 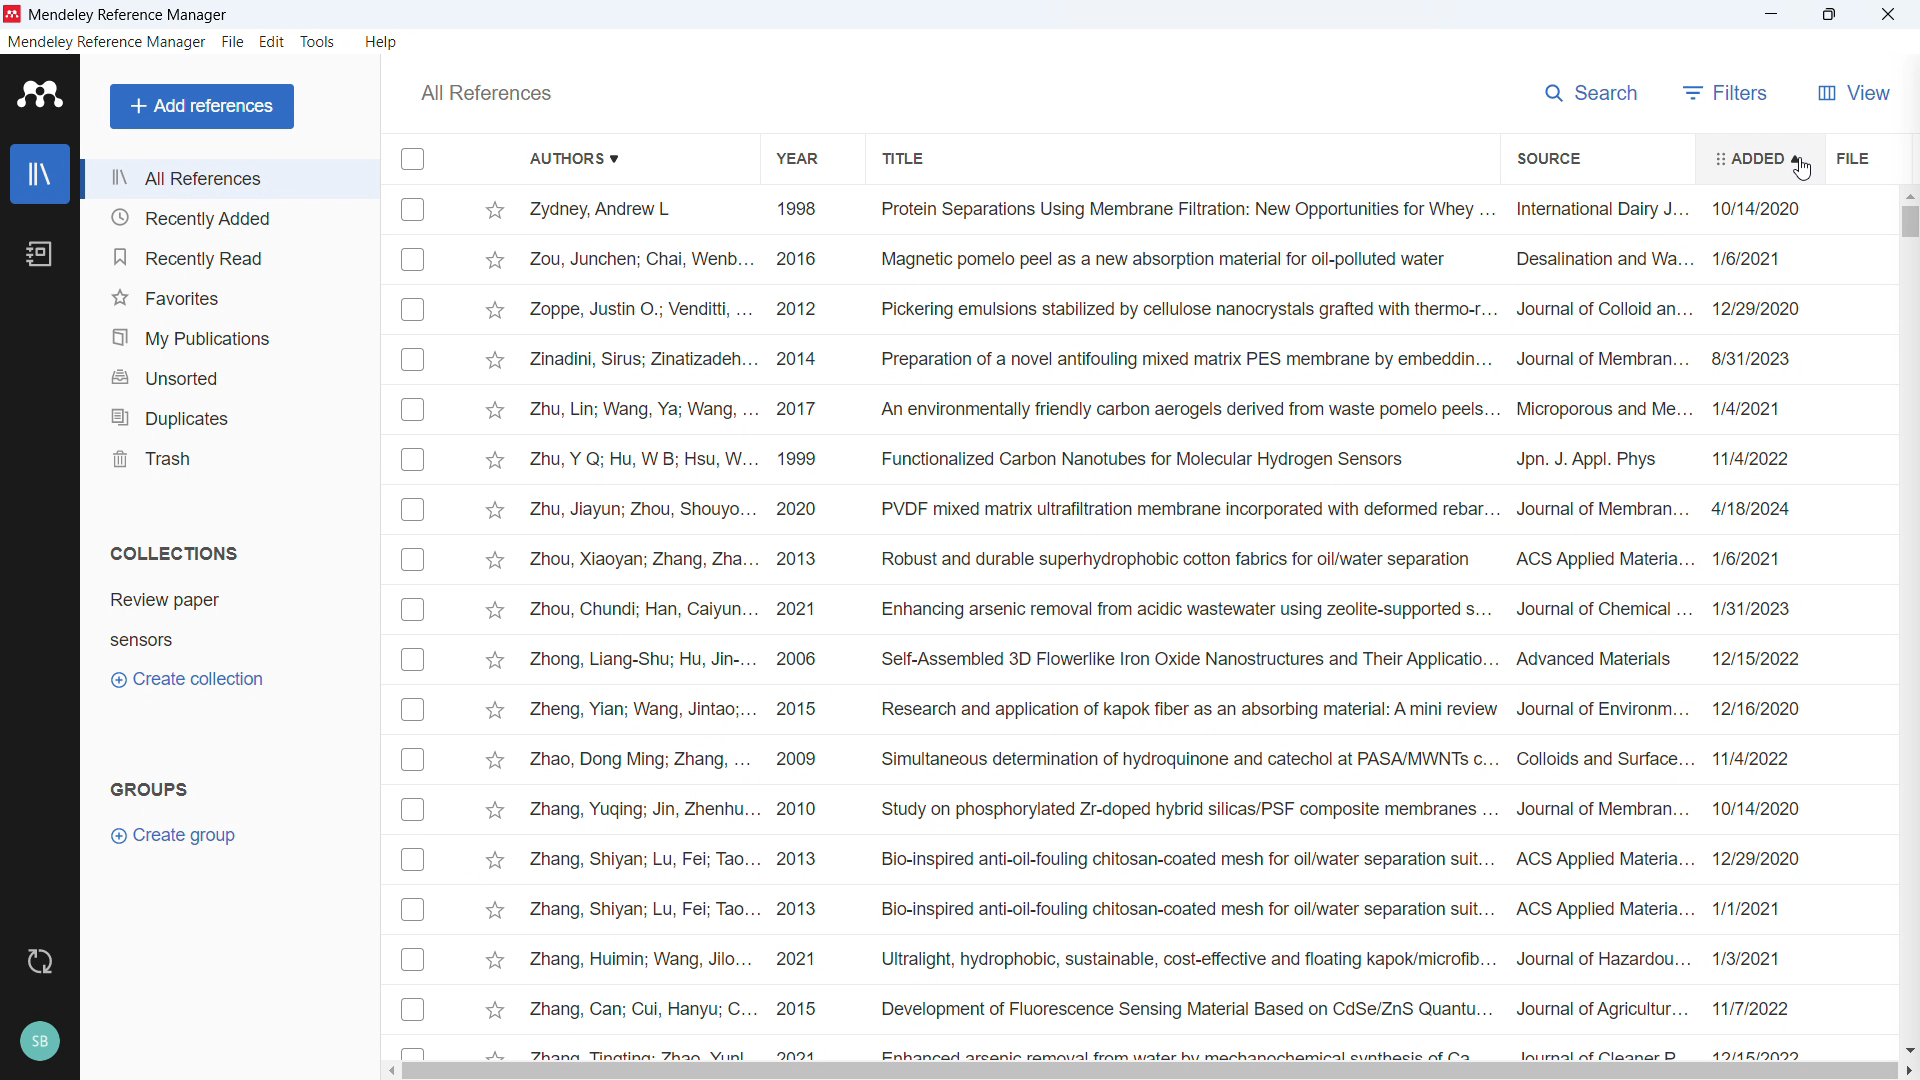 What do you see at coordinates (172, 552) in the screenshot?
I see `Collection ` at bounding box center [172, 552].